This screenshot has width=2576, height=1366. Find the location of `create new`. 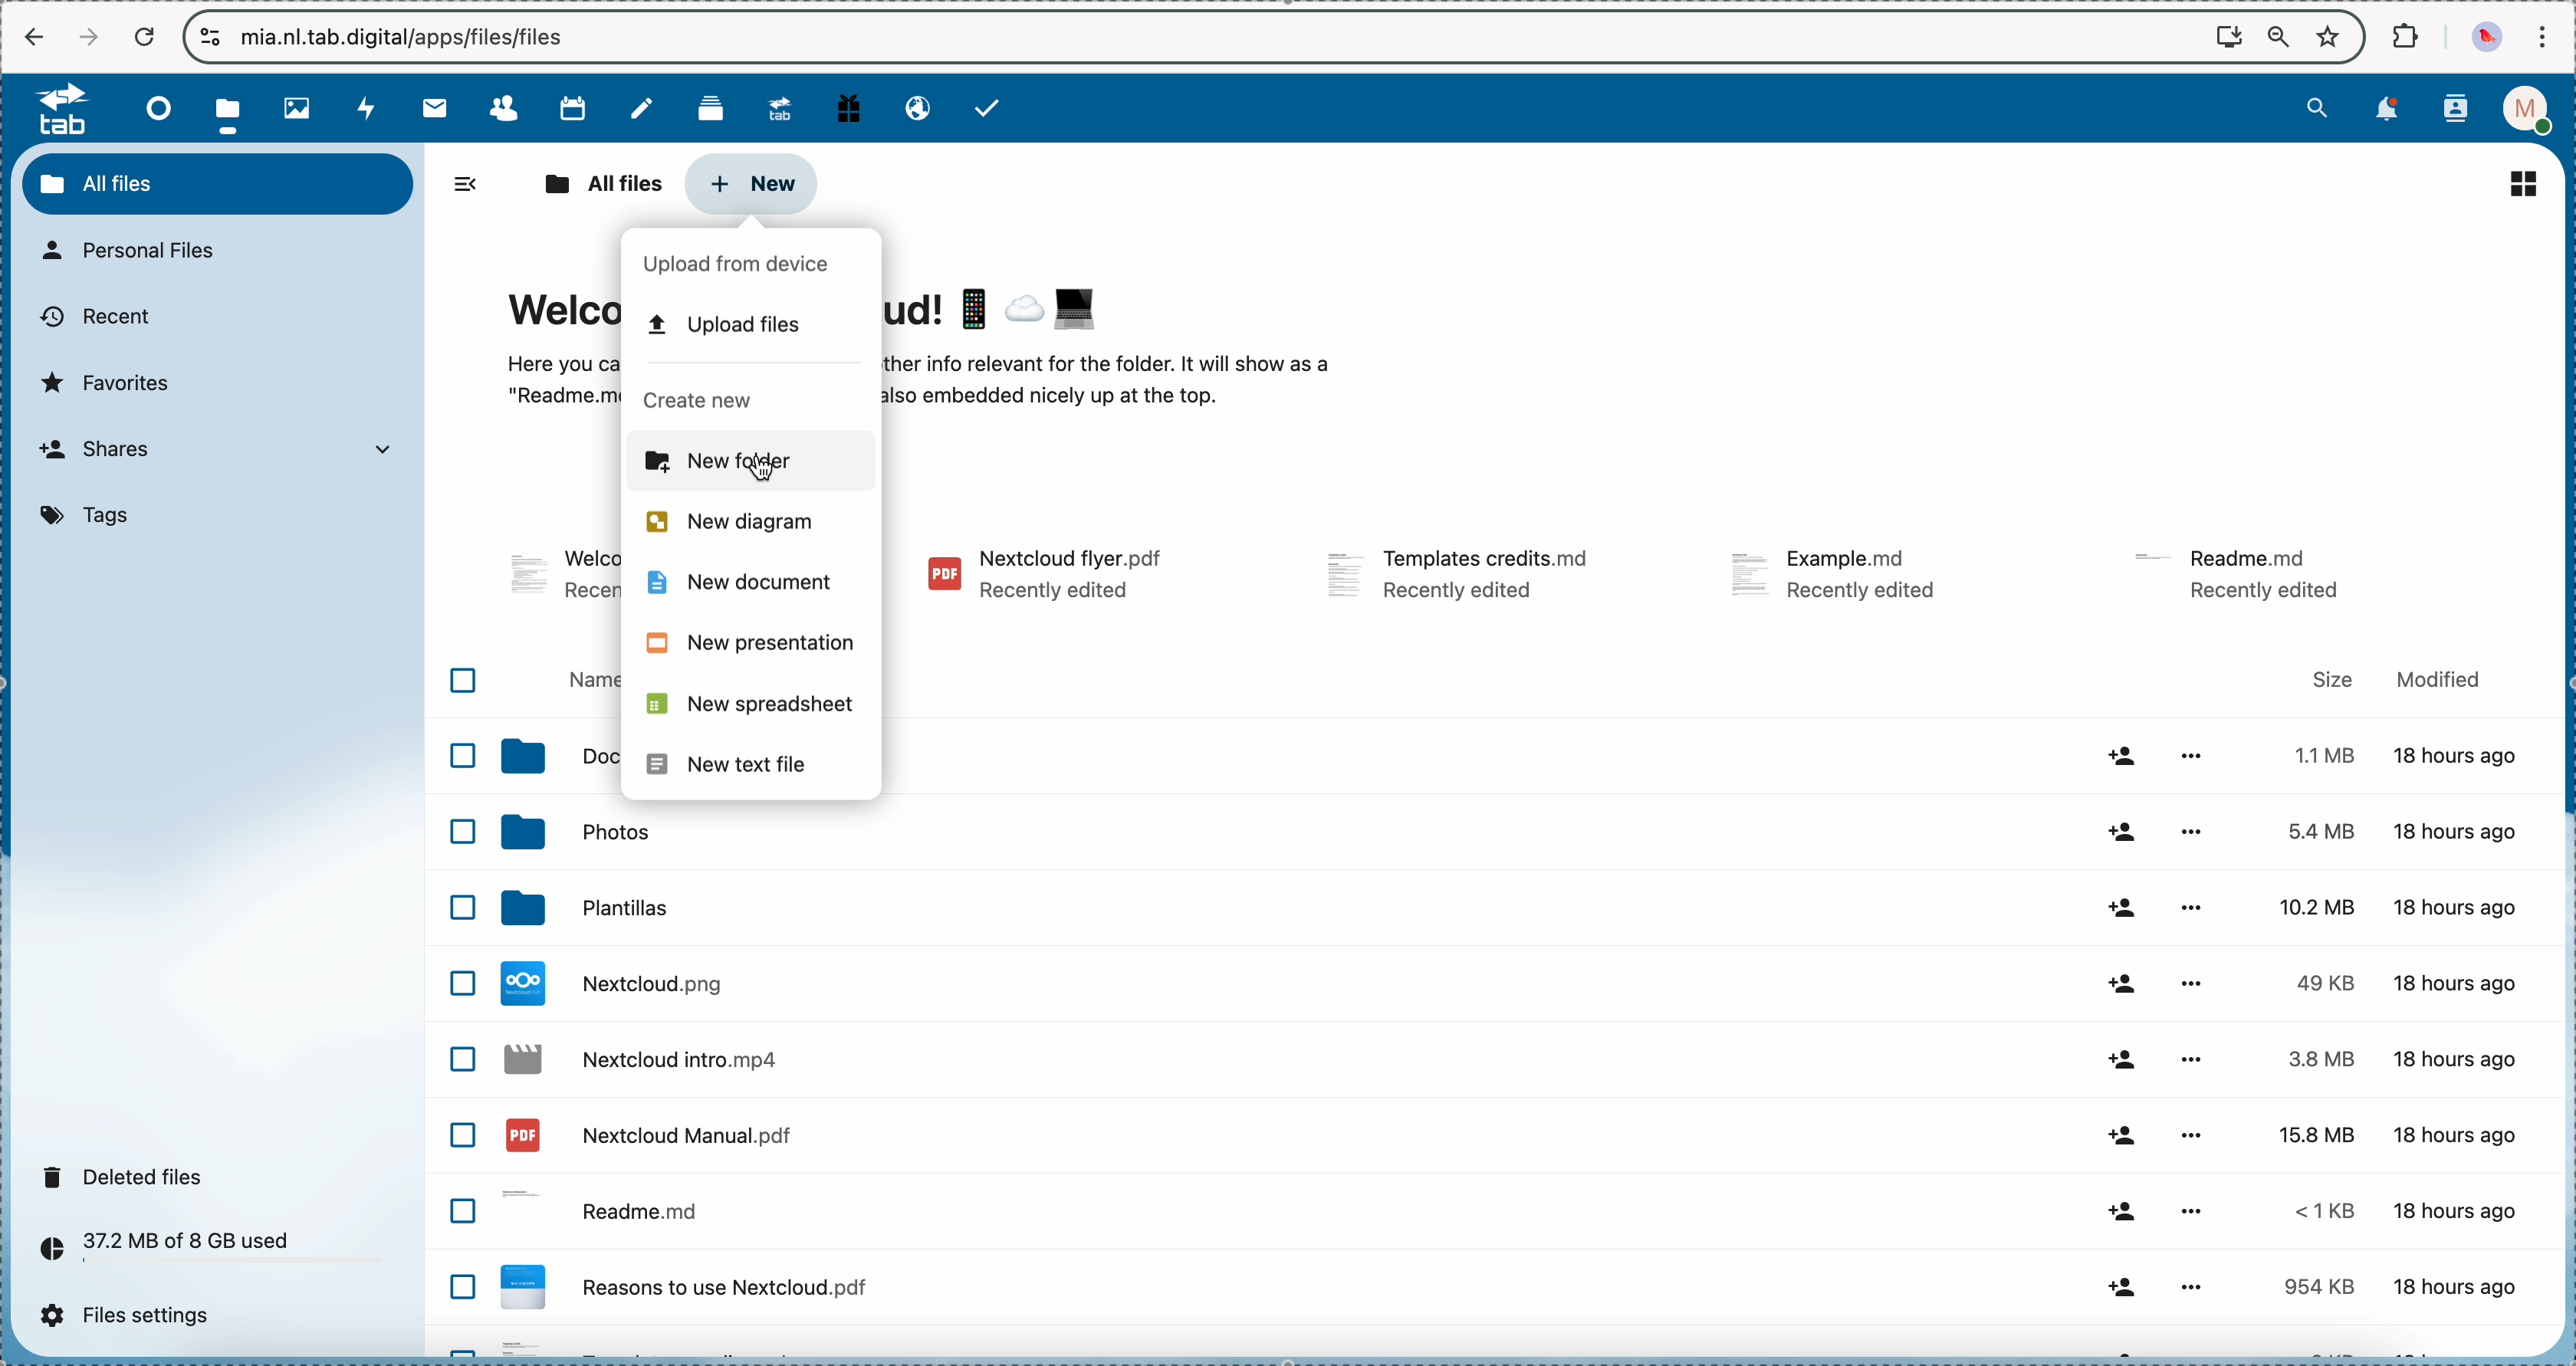

create new is located at coordinates (699, 397).